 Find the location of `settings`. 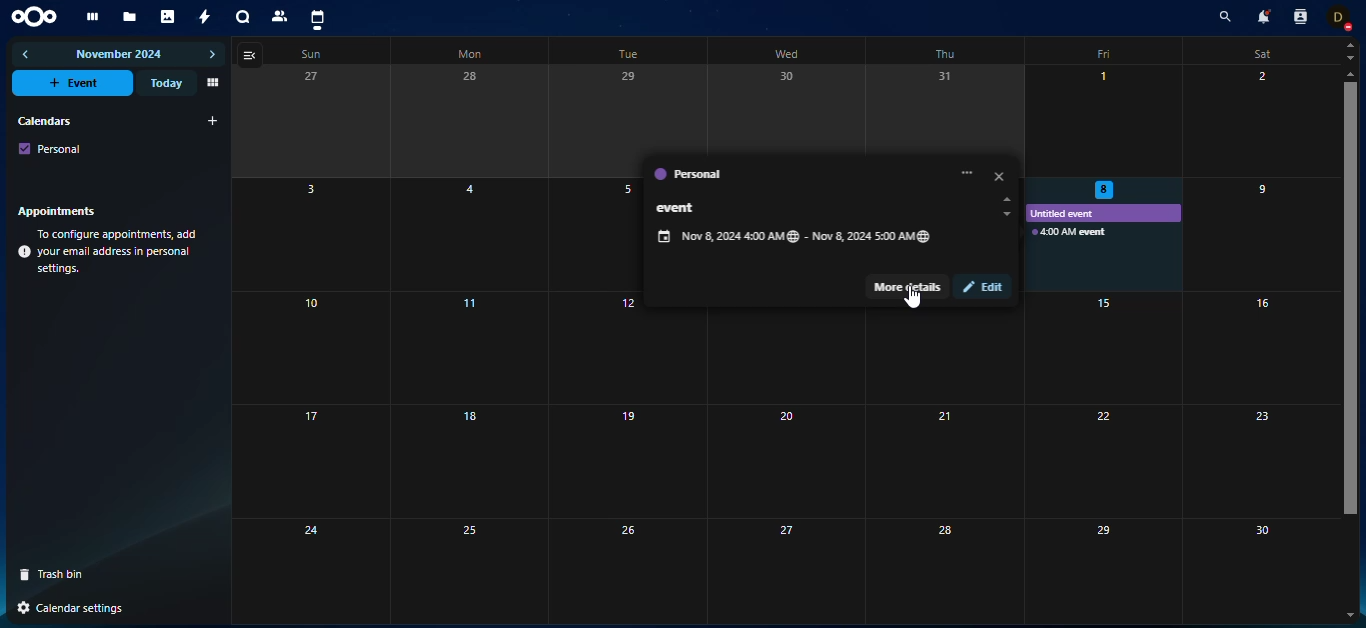

settings is located at coordinates (69, 607).